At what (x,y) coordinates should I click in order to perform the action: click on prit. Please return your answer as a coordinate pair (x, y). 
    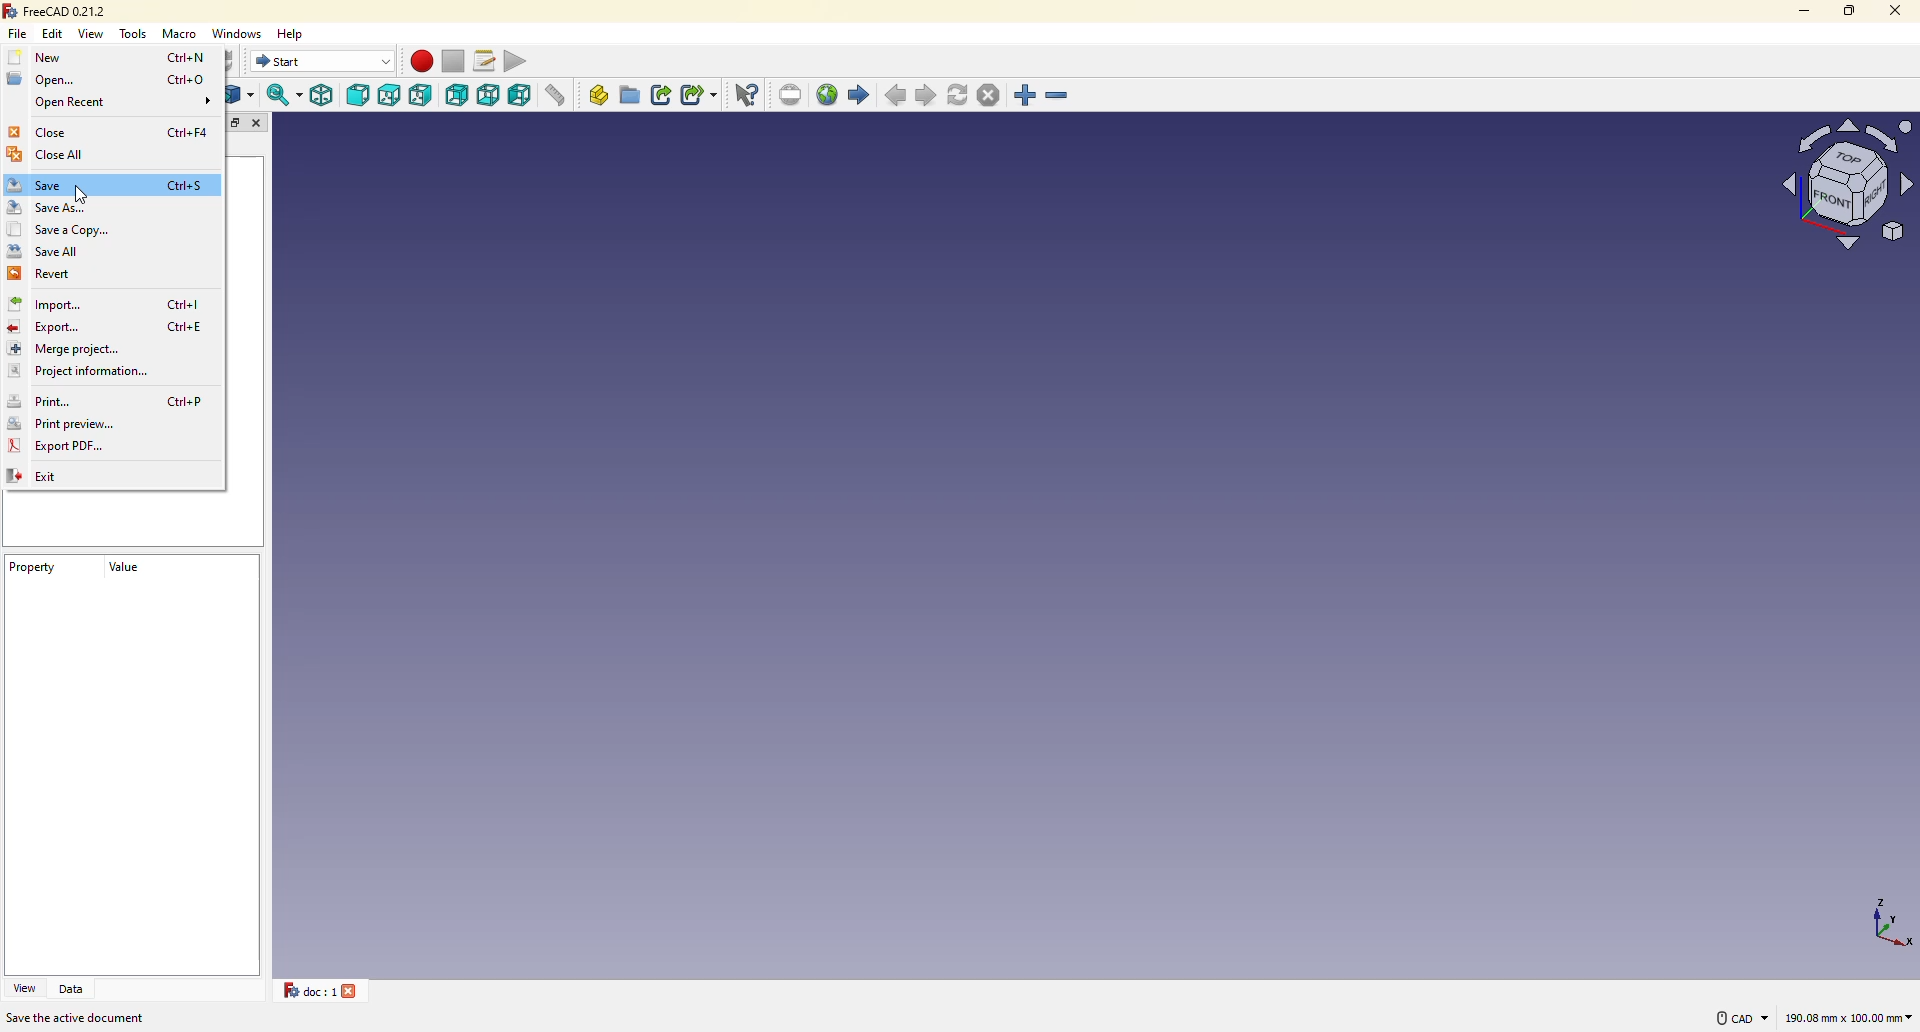
    Looking at the image, I should click on (48, 402).